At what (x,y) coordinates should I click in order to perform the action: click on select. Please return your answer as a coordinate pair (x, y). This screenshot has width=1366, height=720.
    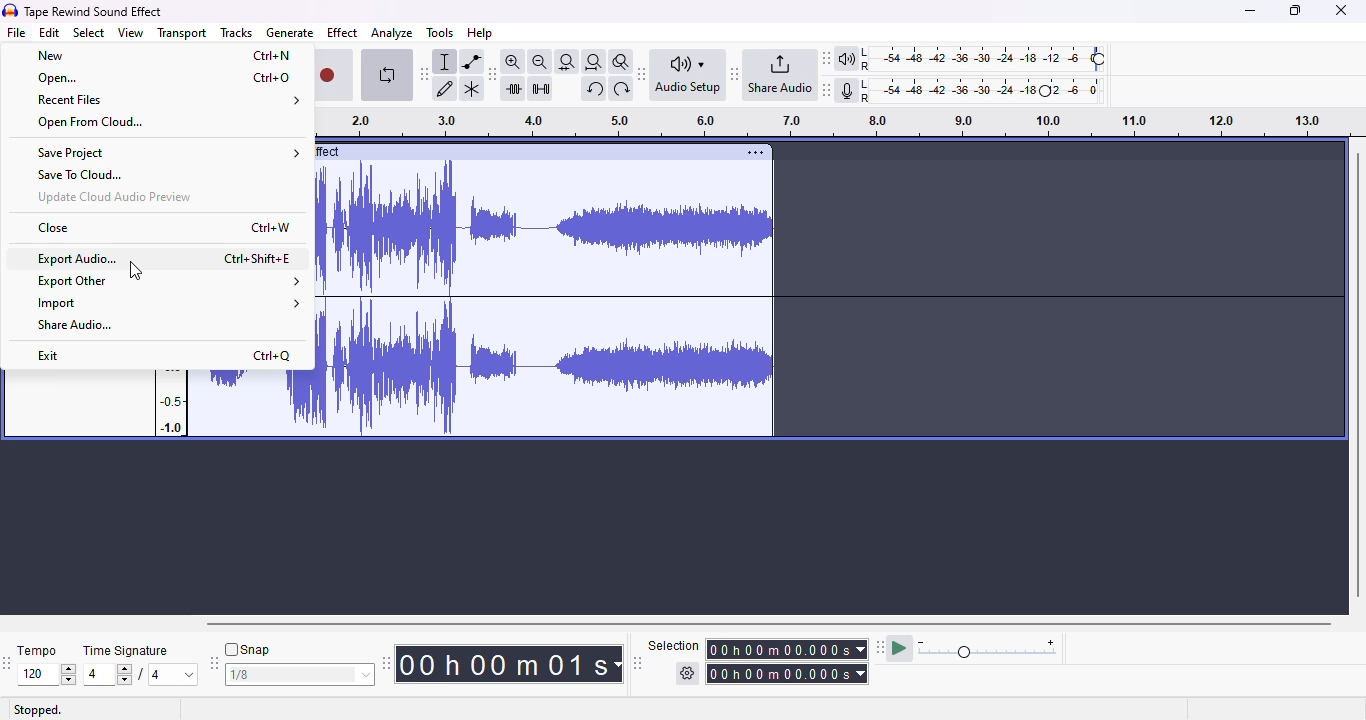
    Looking at the image, I should click on (90, 32).